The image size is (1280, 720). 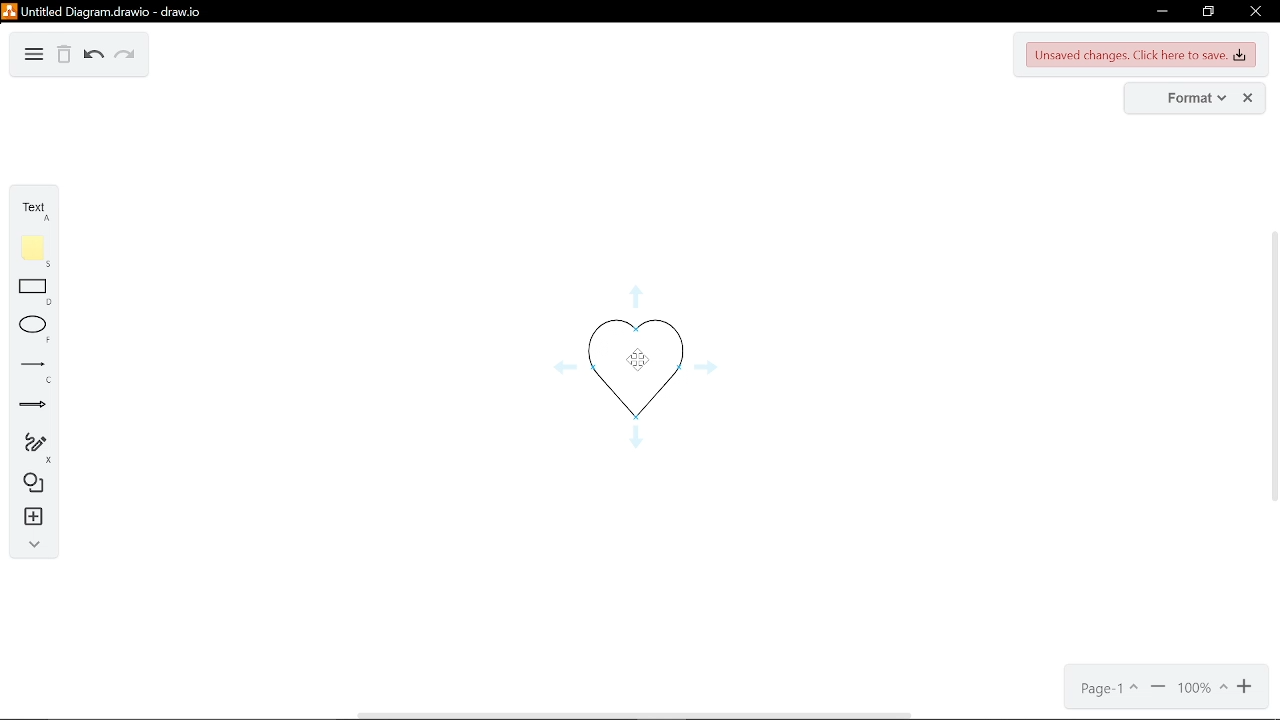 I want to click on shapes, so click(x=32, y=483).